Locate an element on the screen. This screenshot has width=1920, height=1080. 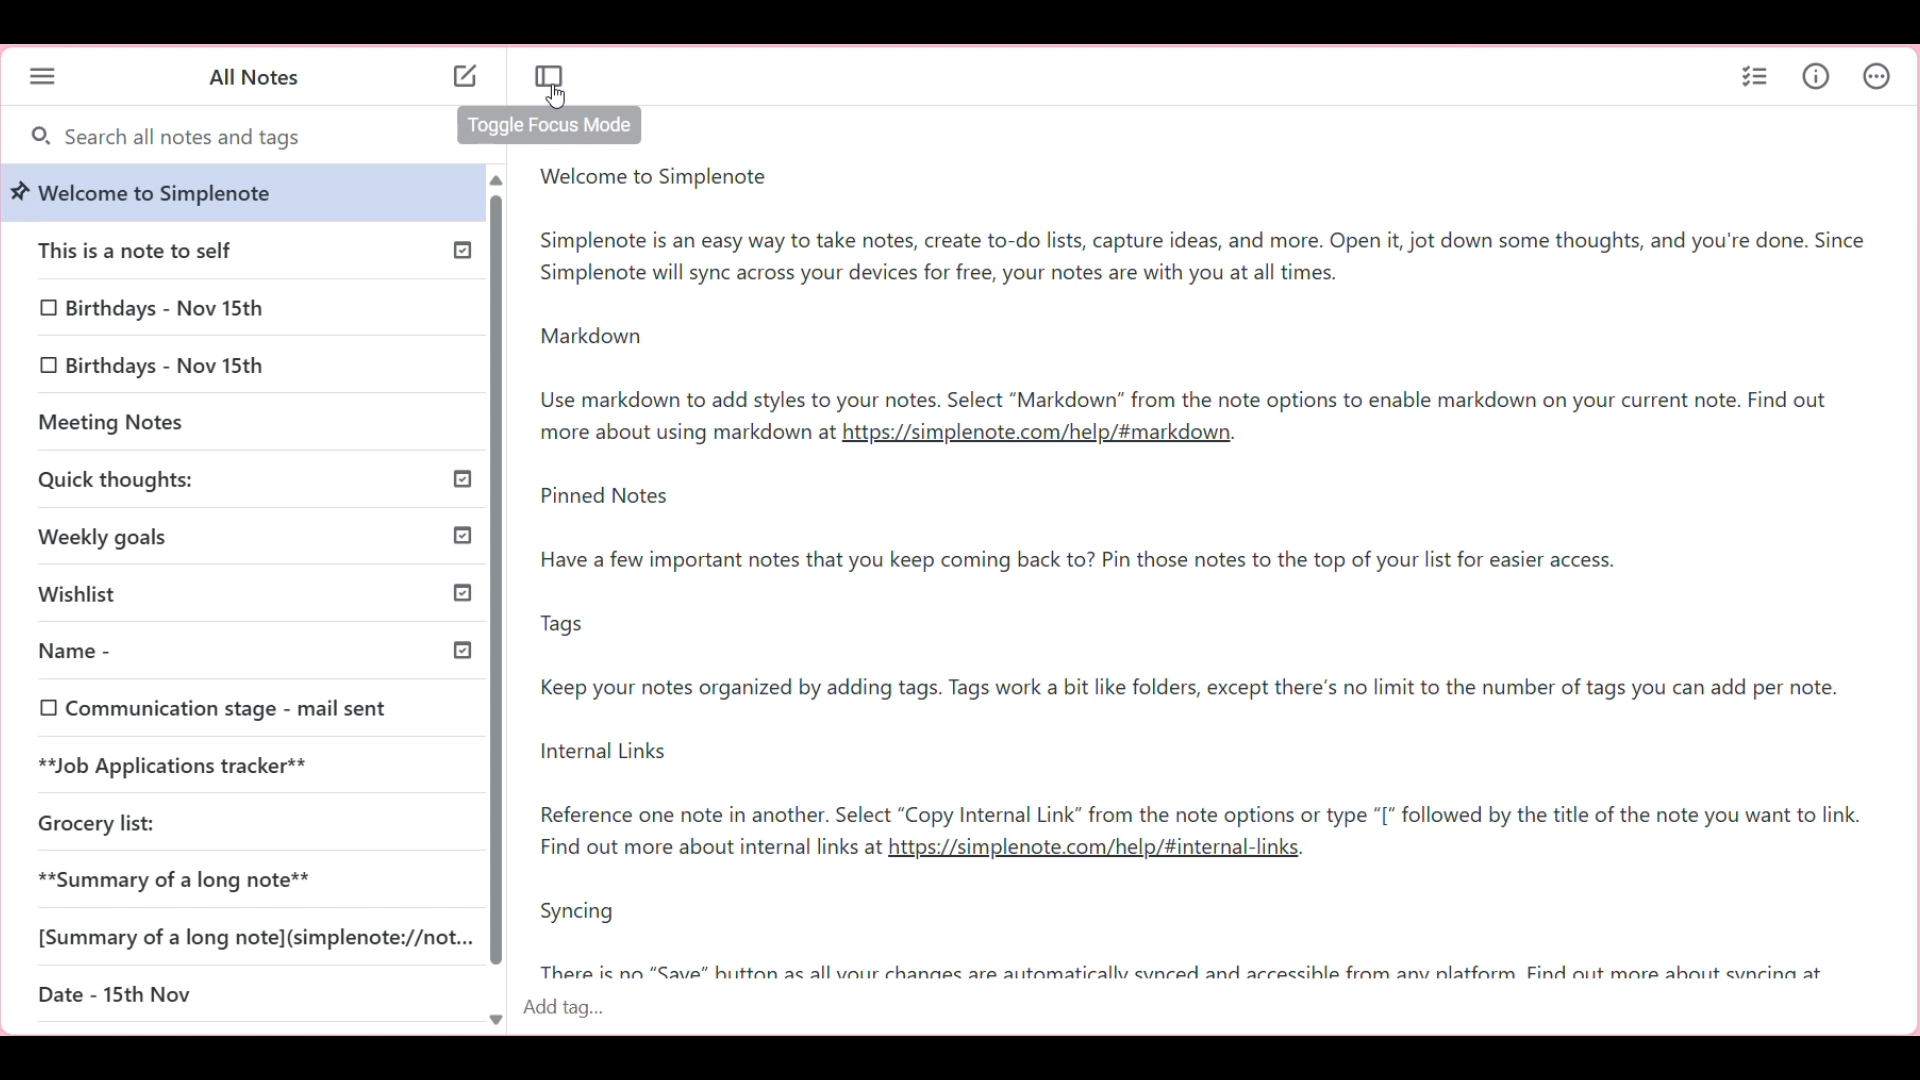
quick slide to top is located at coordinates (496, 181).